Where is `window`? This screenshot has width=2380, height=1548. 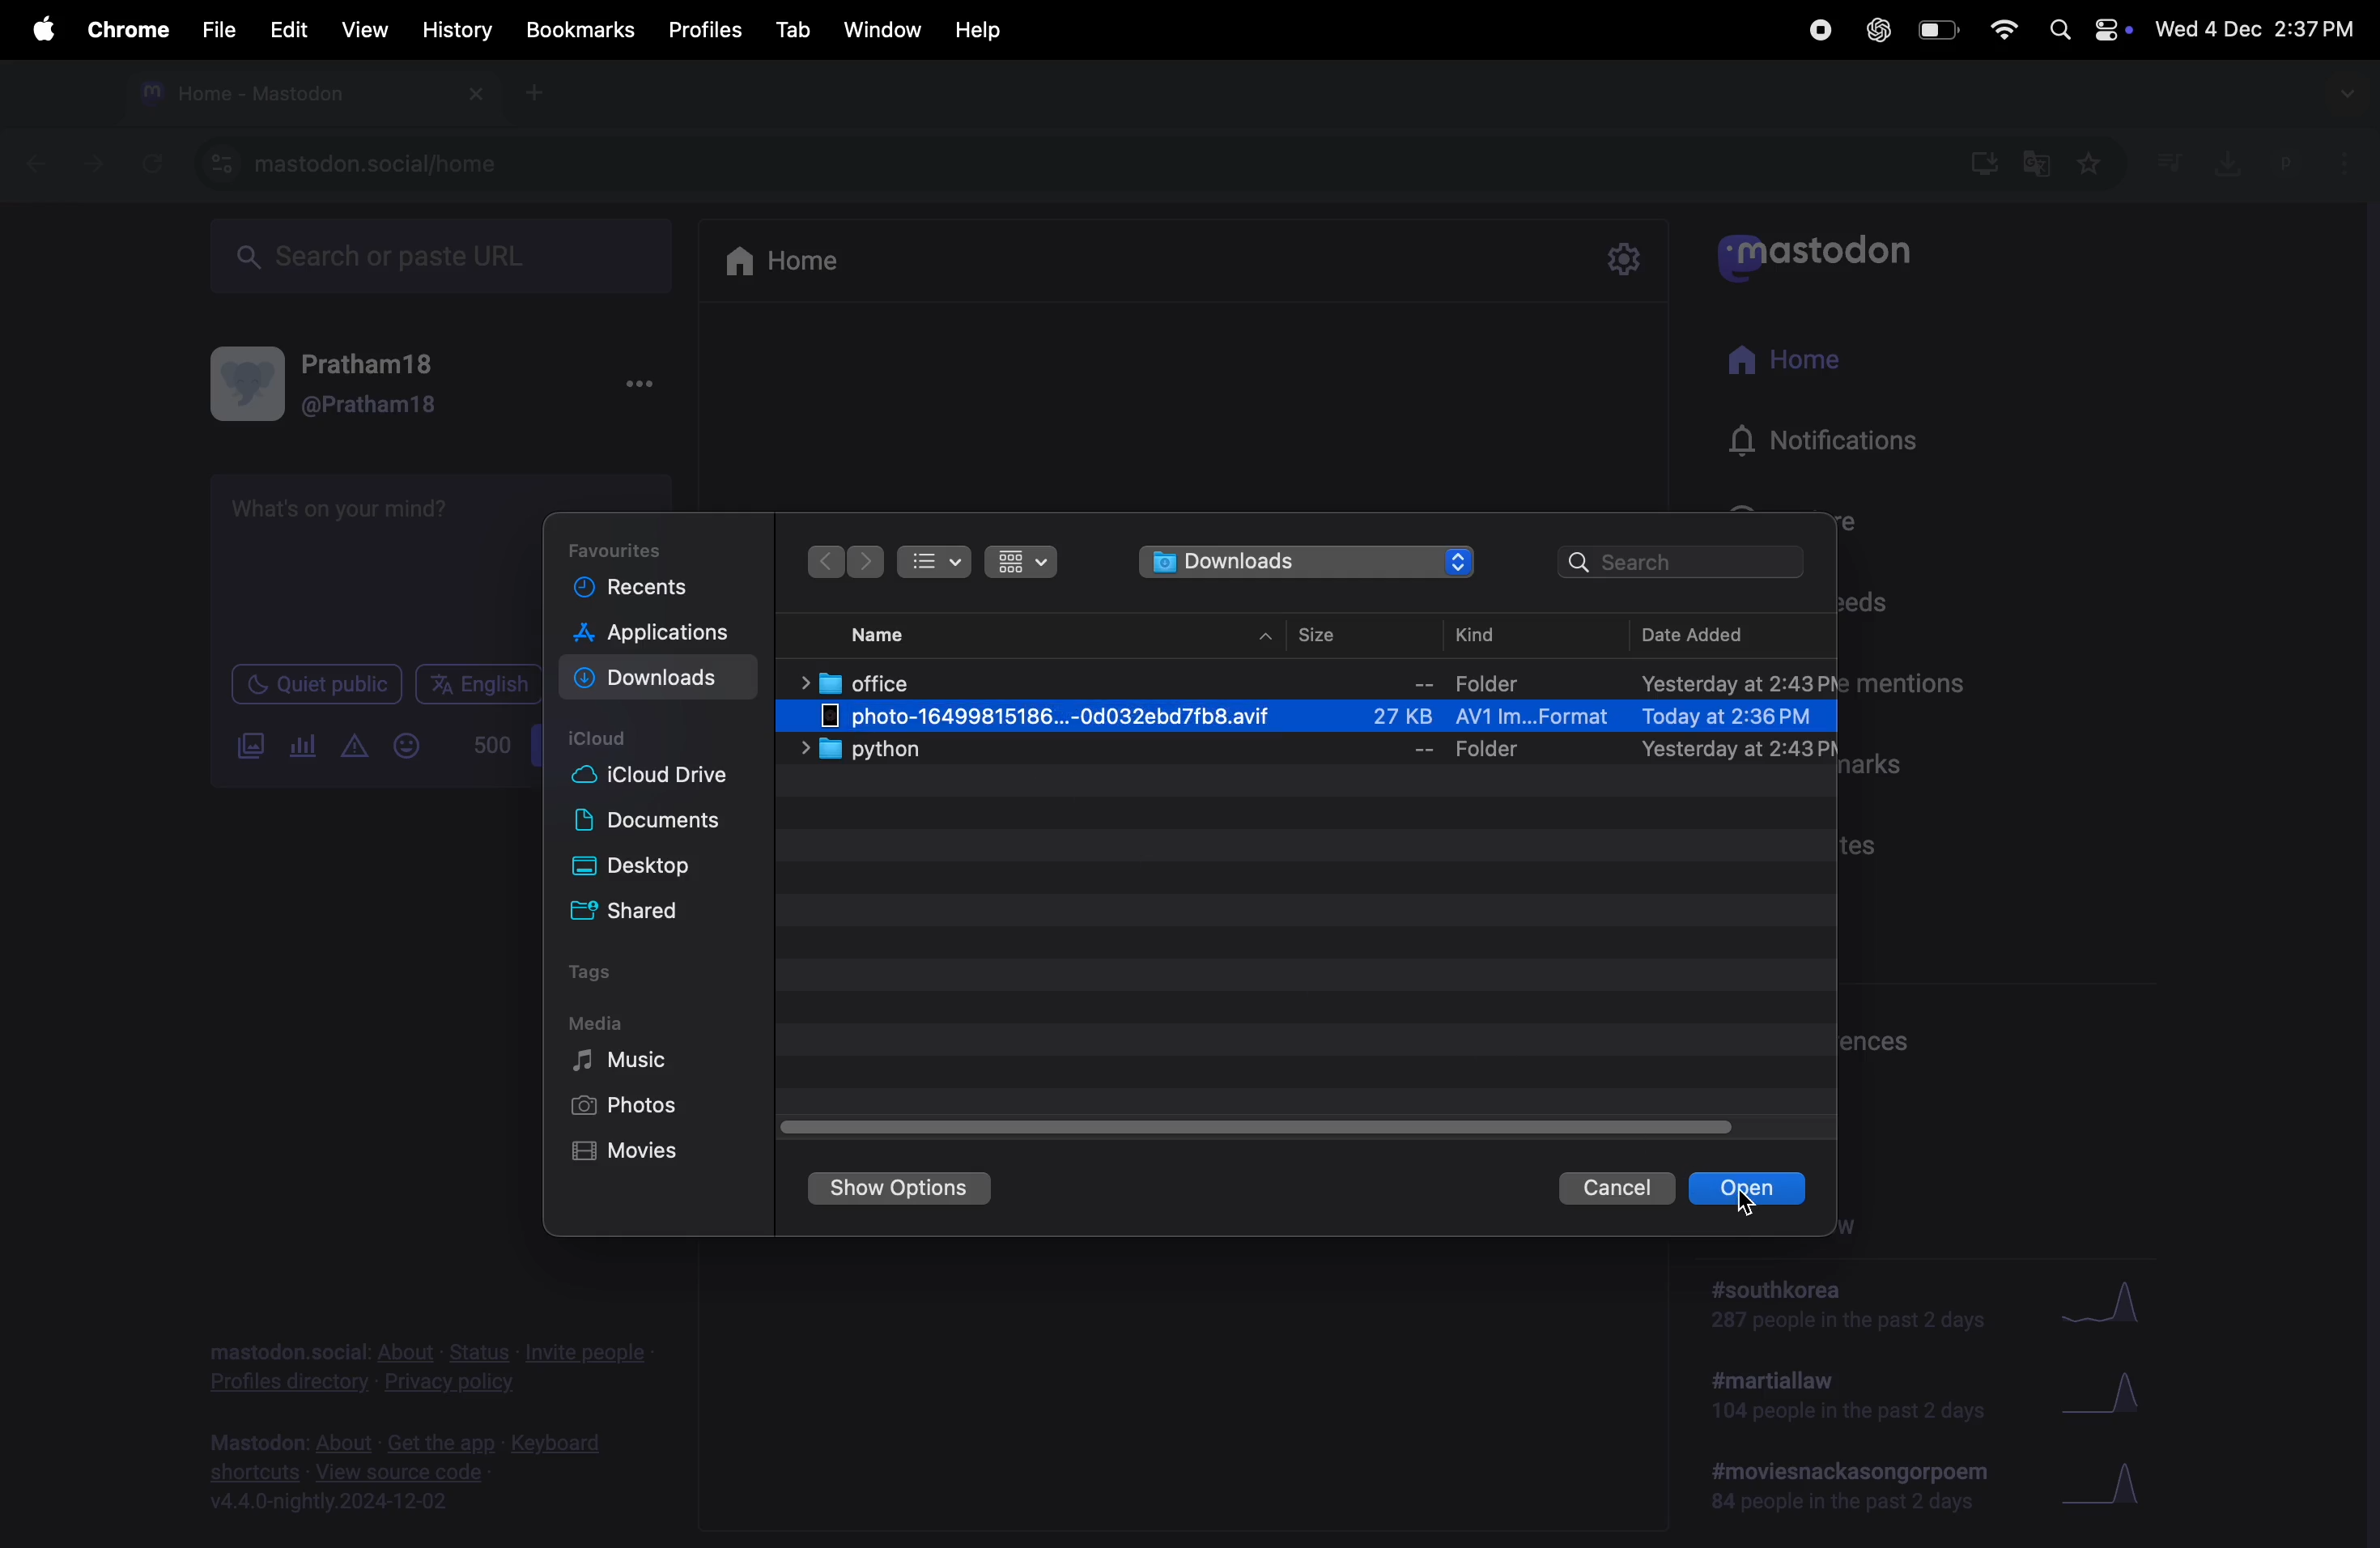 window is located at coordinates (884, 27).